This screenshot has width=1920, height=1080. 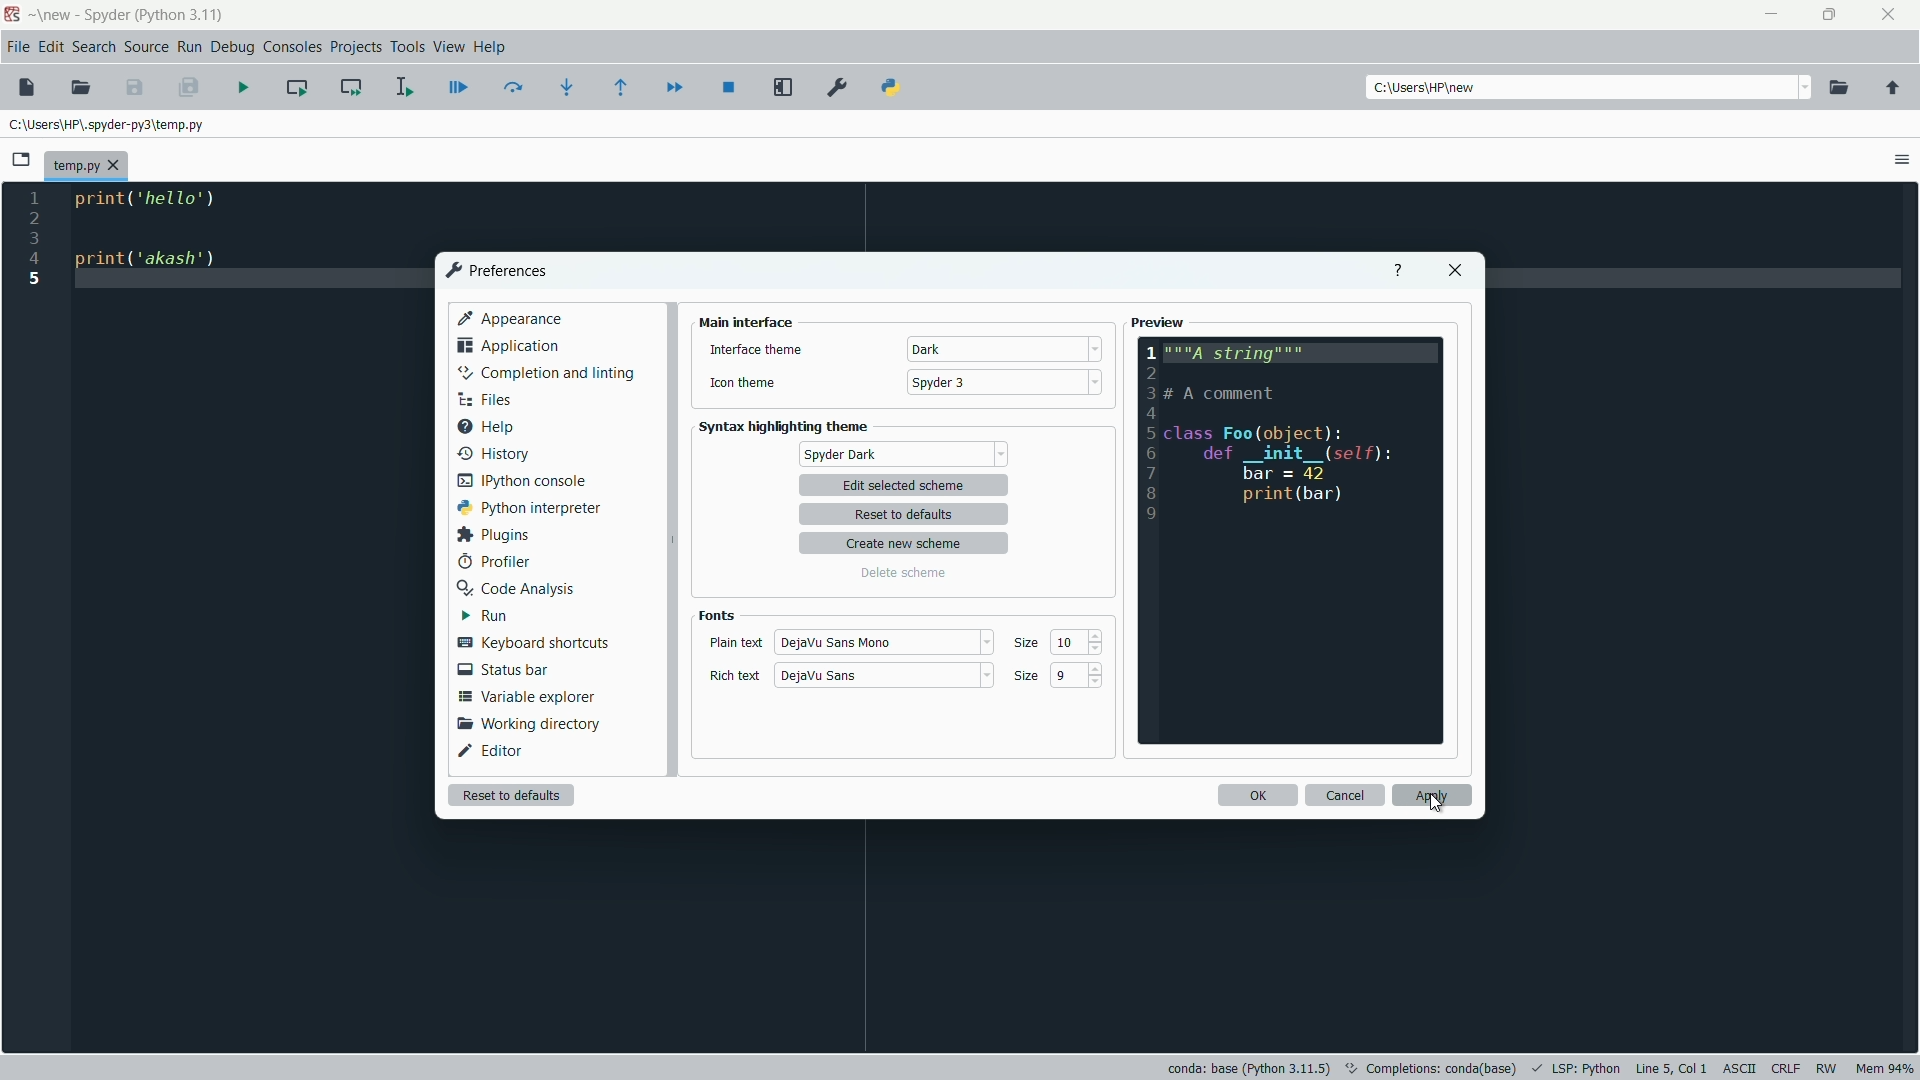 I want to click on file eol status, so click(x=1784, y=1069).